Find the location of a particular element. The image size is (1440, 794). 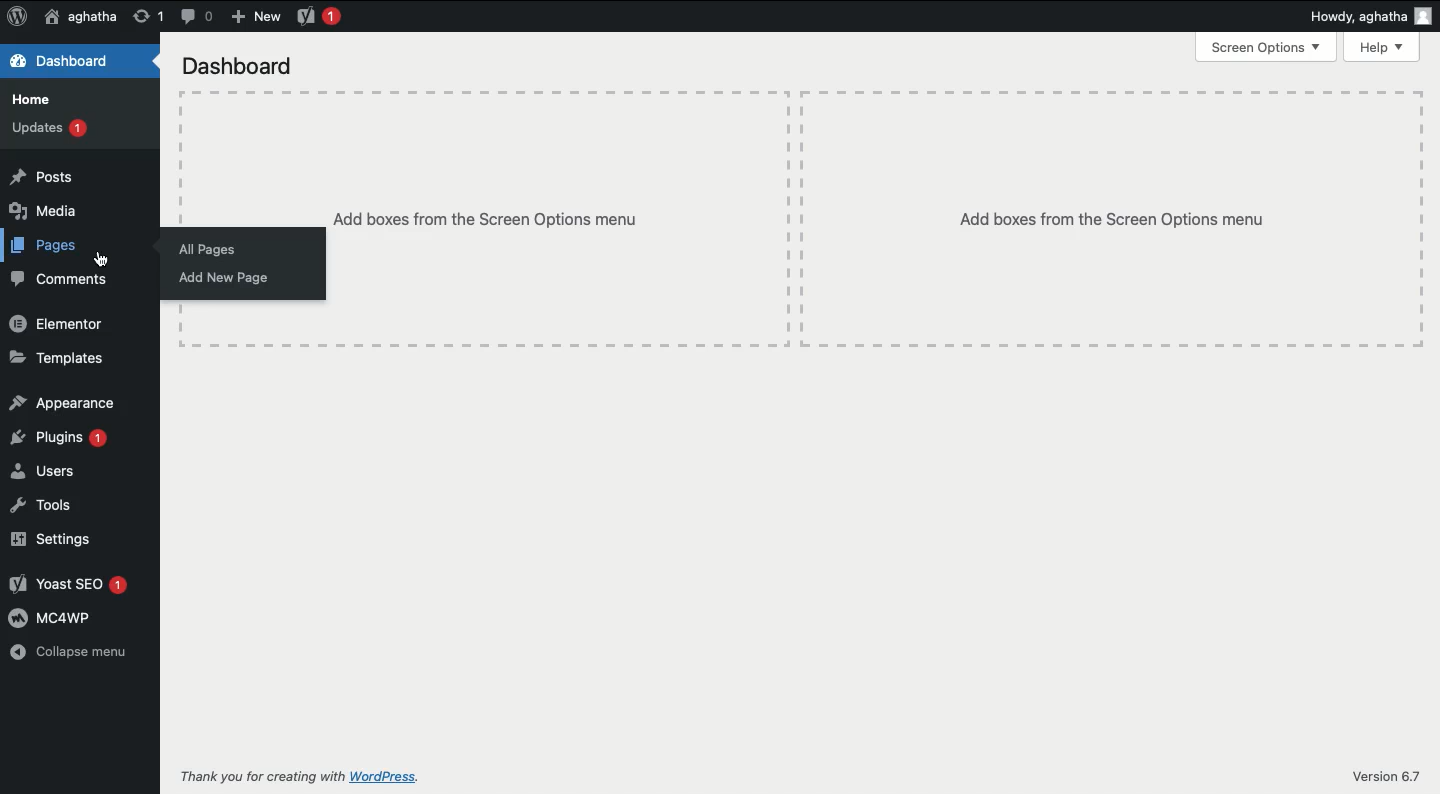

All pages is located at coordinates (207, 248).